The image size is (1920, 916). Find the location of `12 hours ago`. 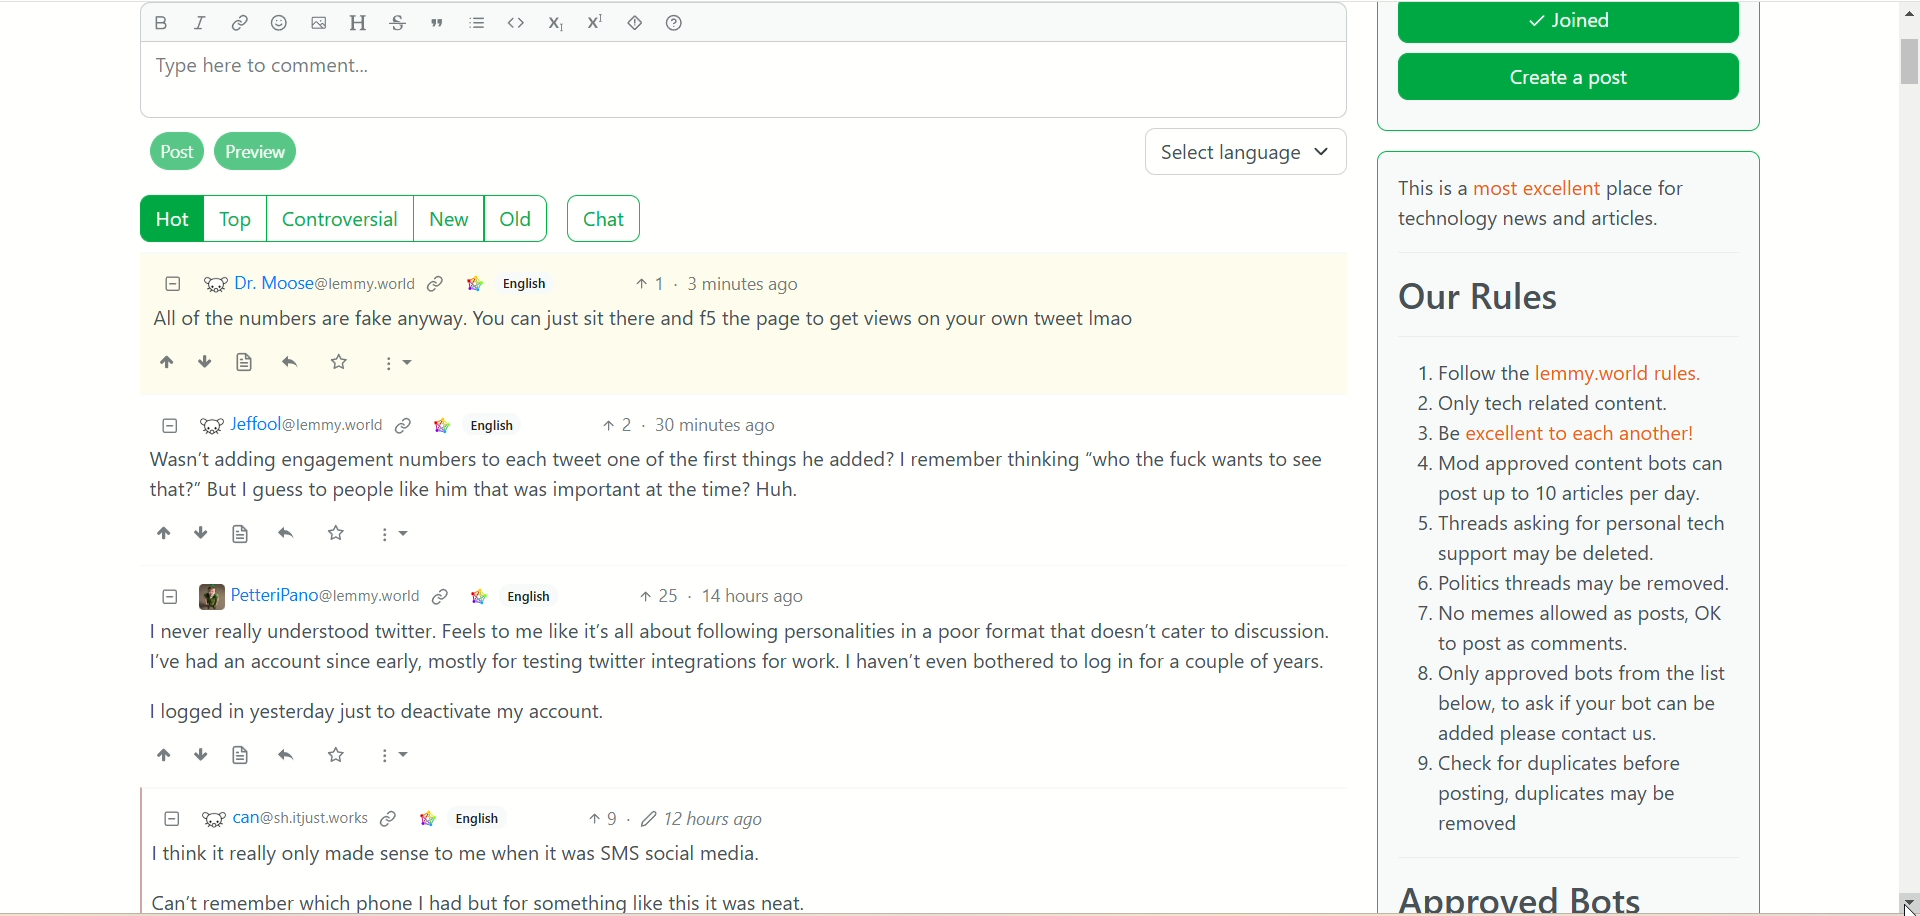

12 hours ago is located at coordinates (708, 817).